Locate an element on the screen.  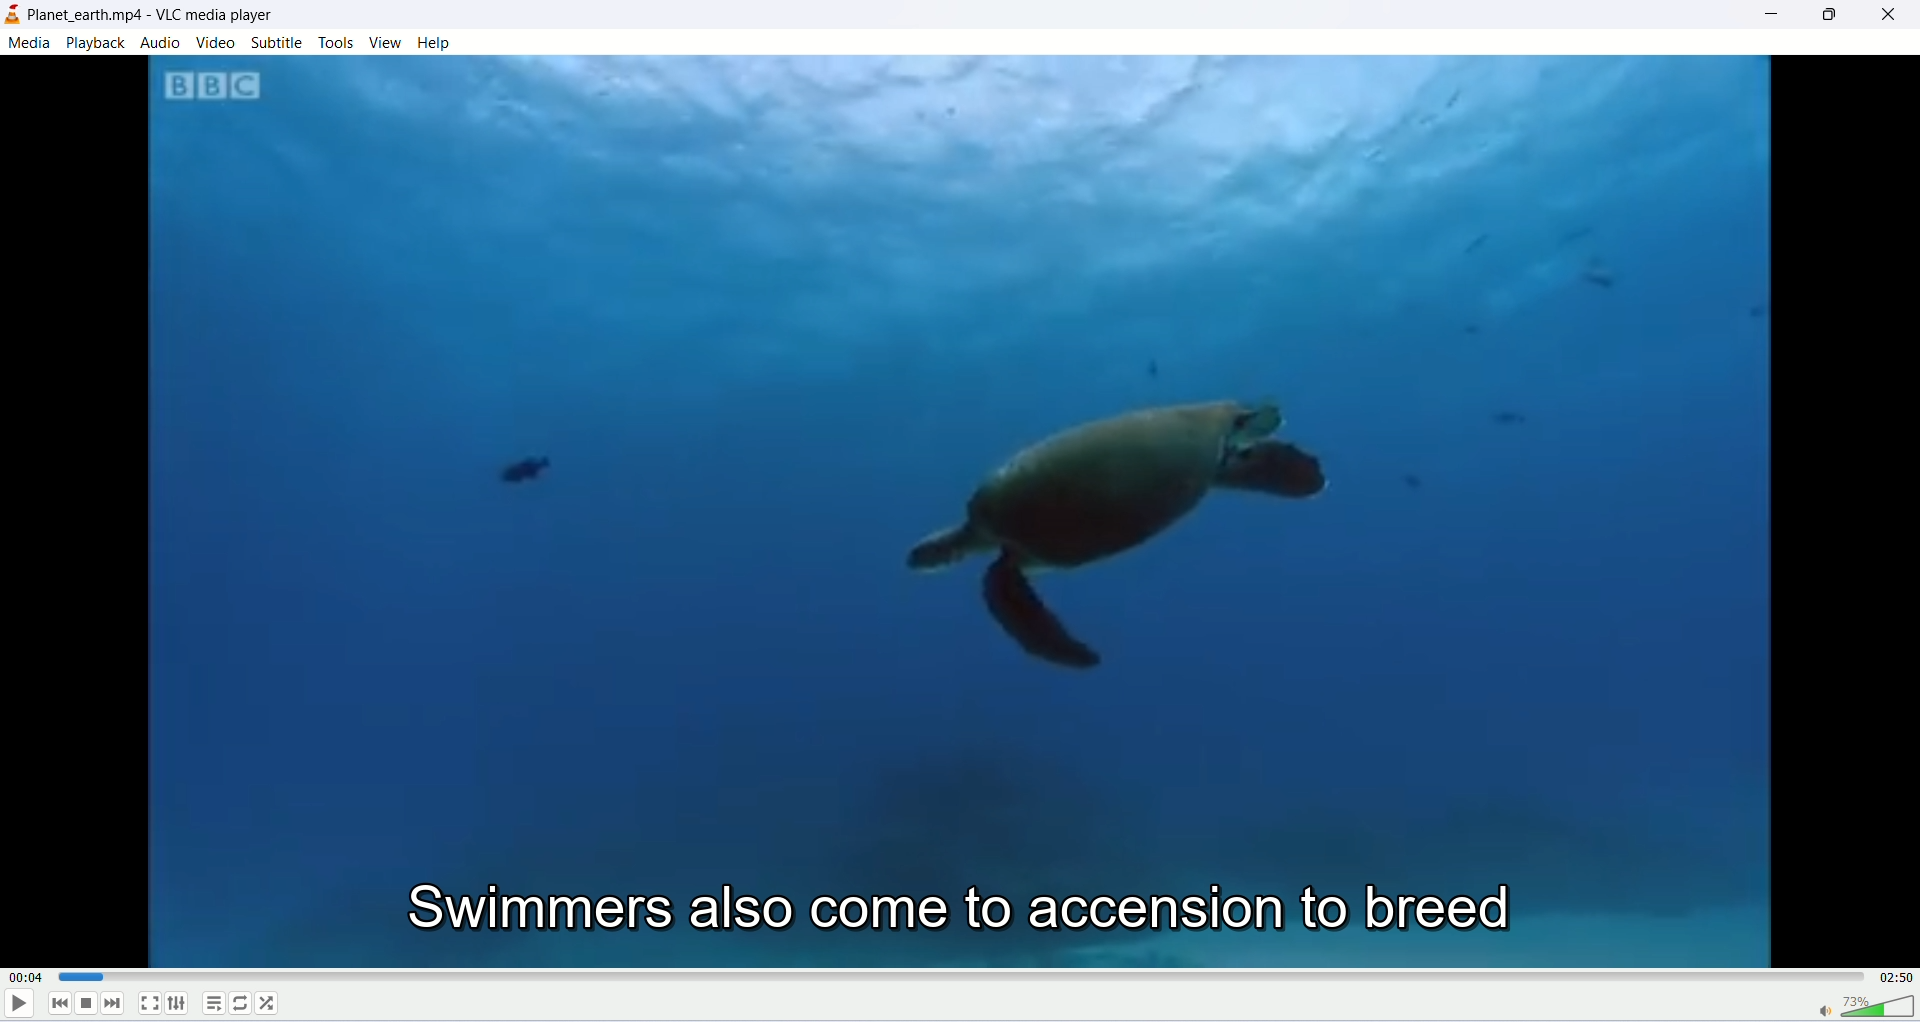
minimize is located at coordinates (1774, 13).